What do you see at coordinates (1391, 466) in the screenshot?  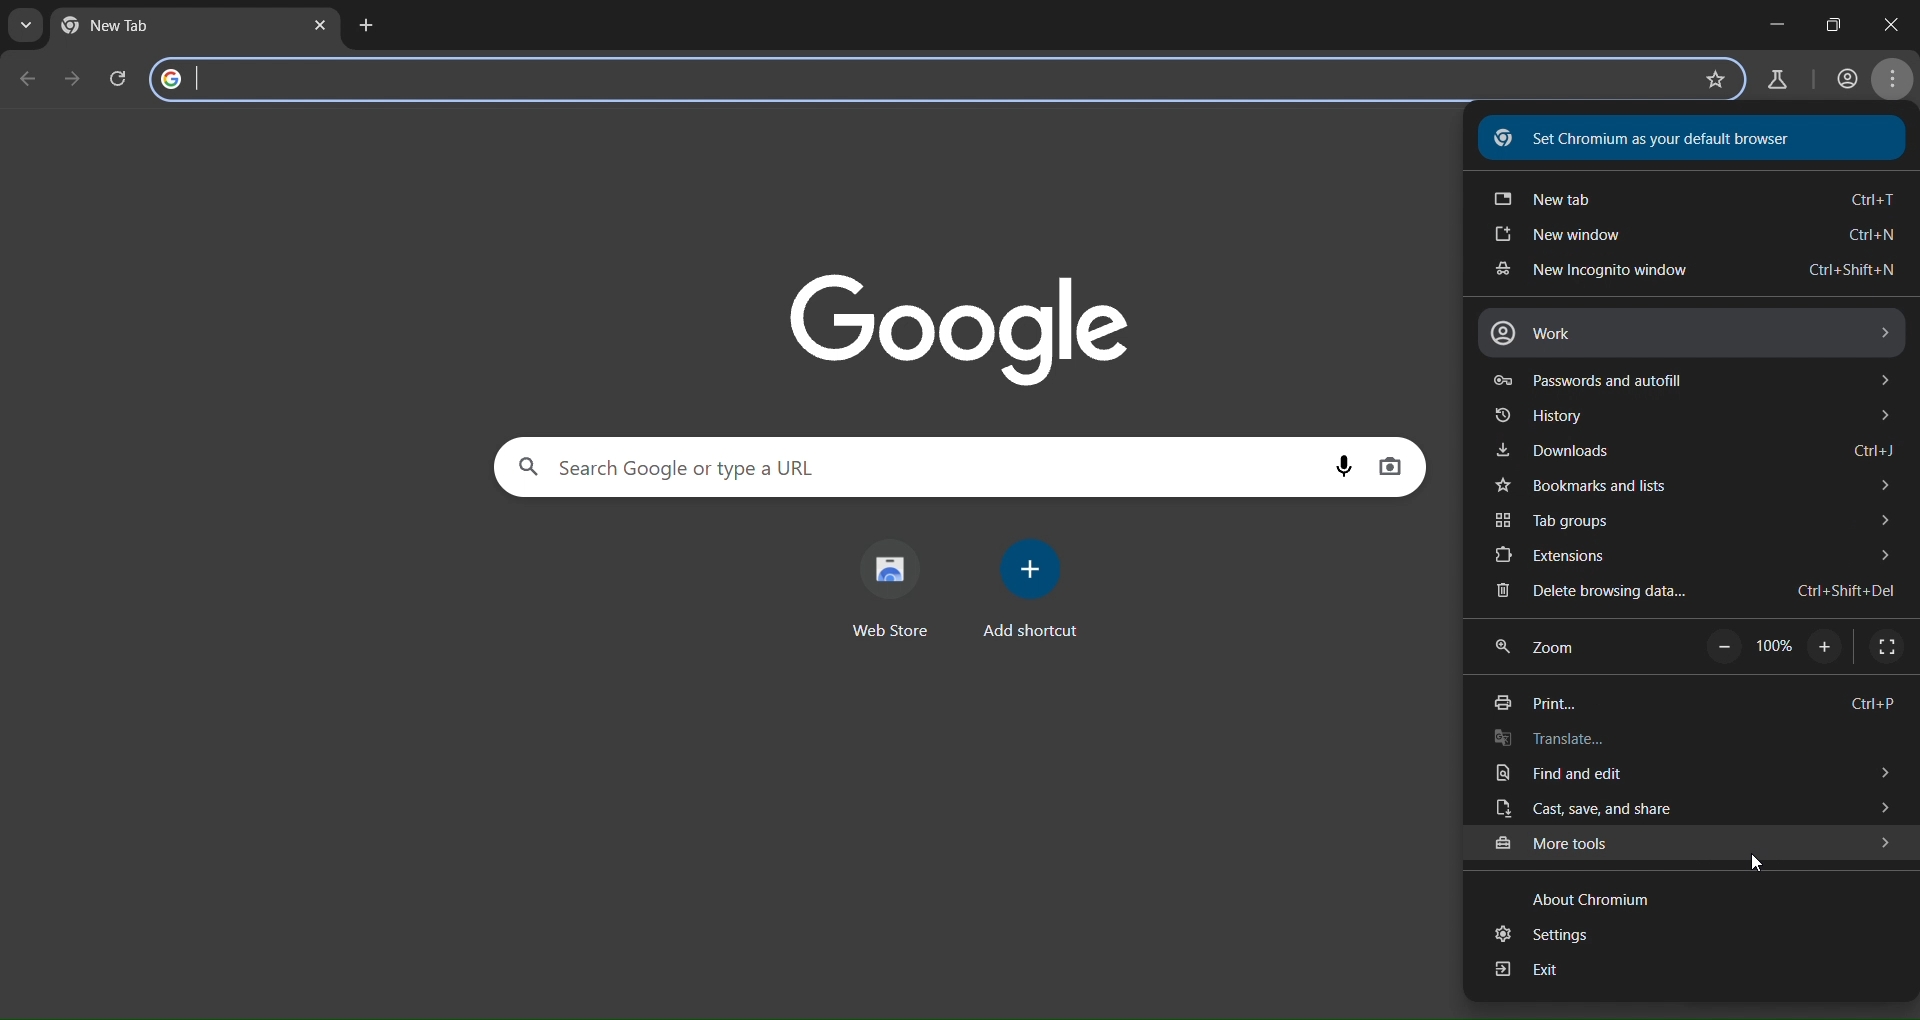 I see `image search` at bounding box center [1391, 466].